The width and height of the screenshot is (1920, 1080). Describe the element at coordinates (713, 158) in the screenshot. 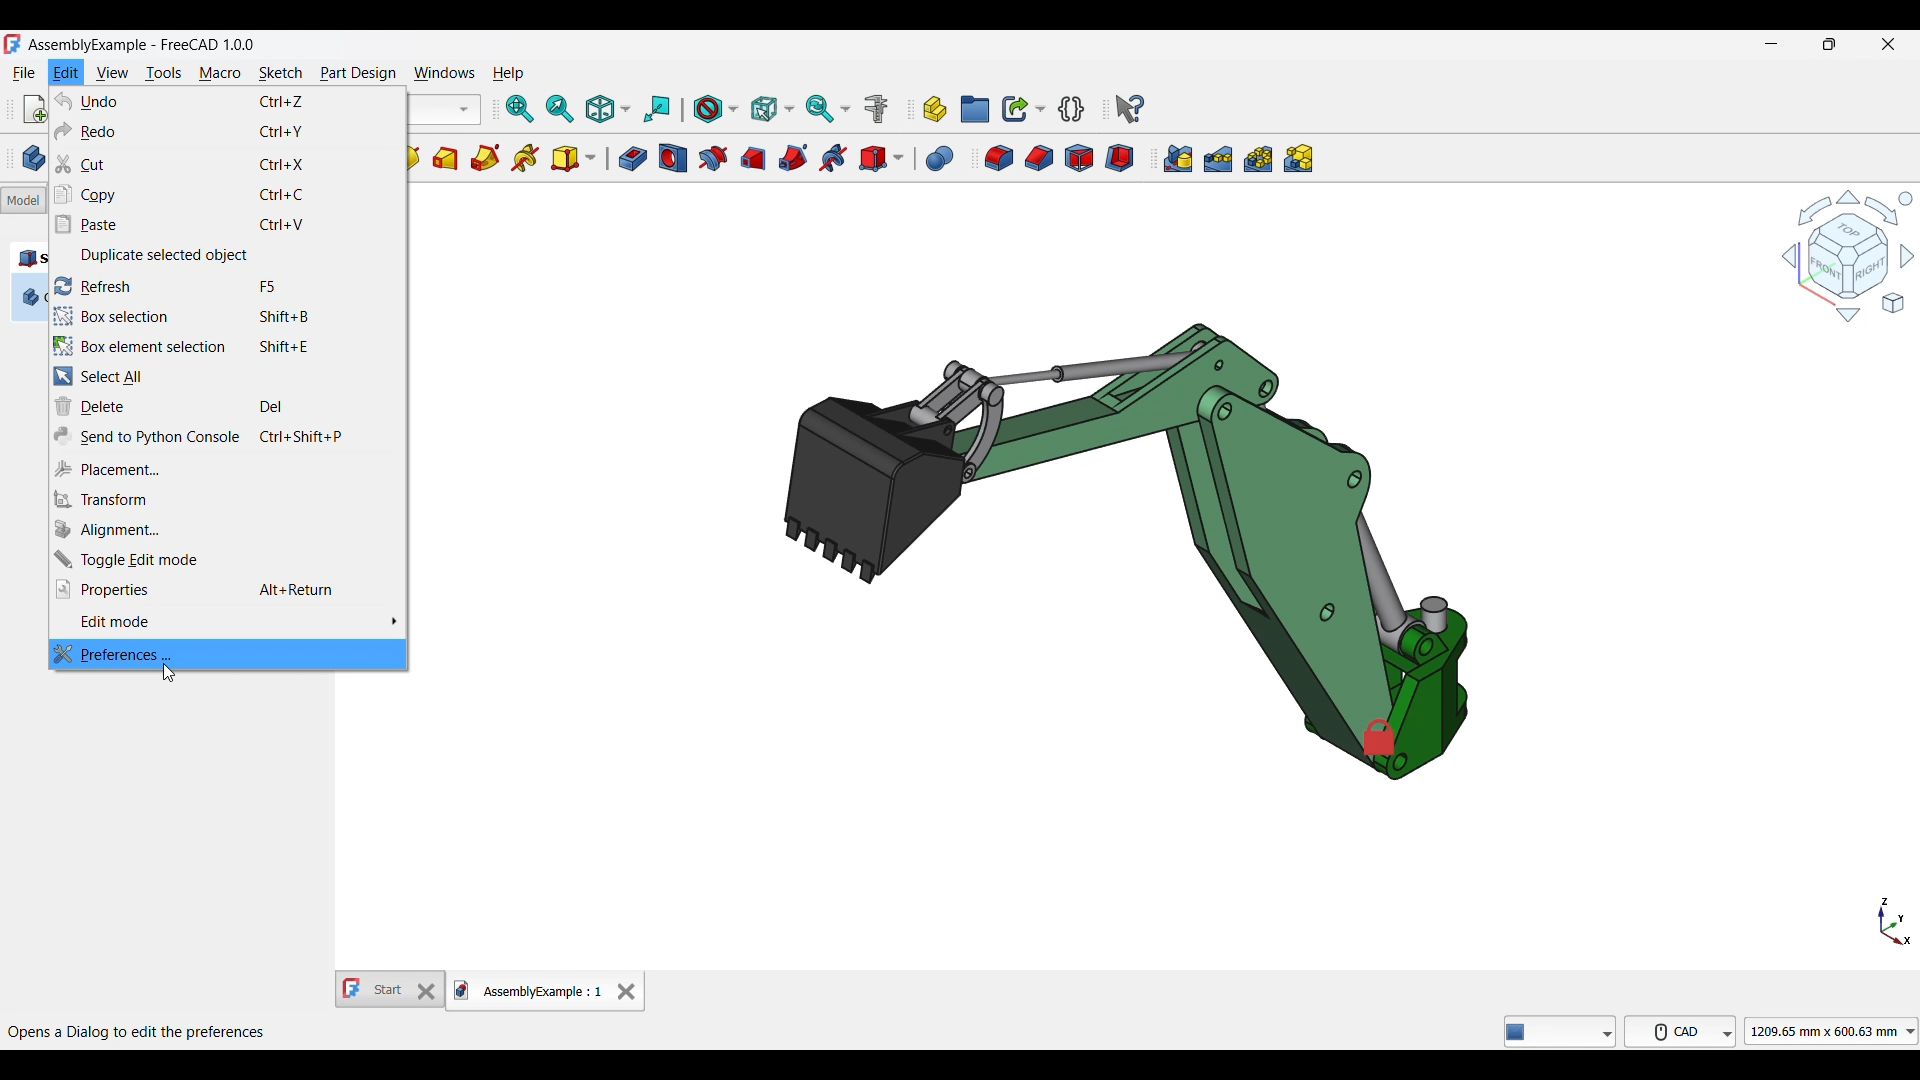

I see `Groove` at that location.